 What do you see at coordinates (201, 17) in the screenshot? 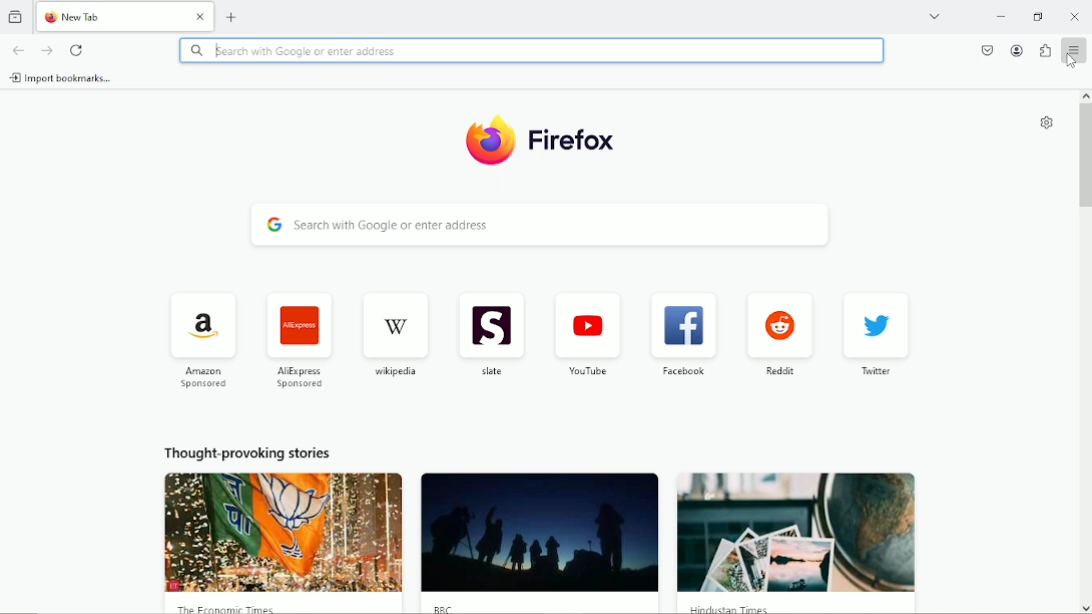
I see `Close` at bounding box center [201, 17].